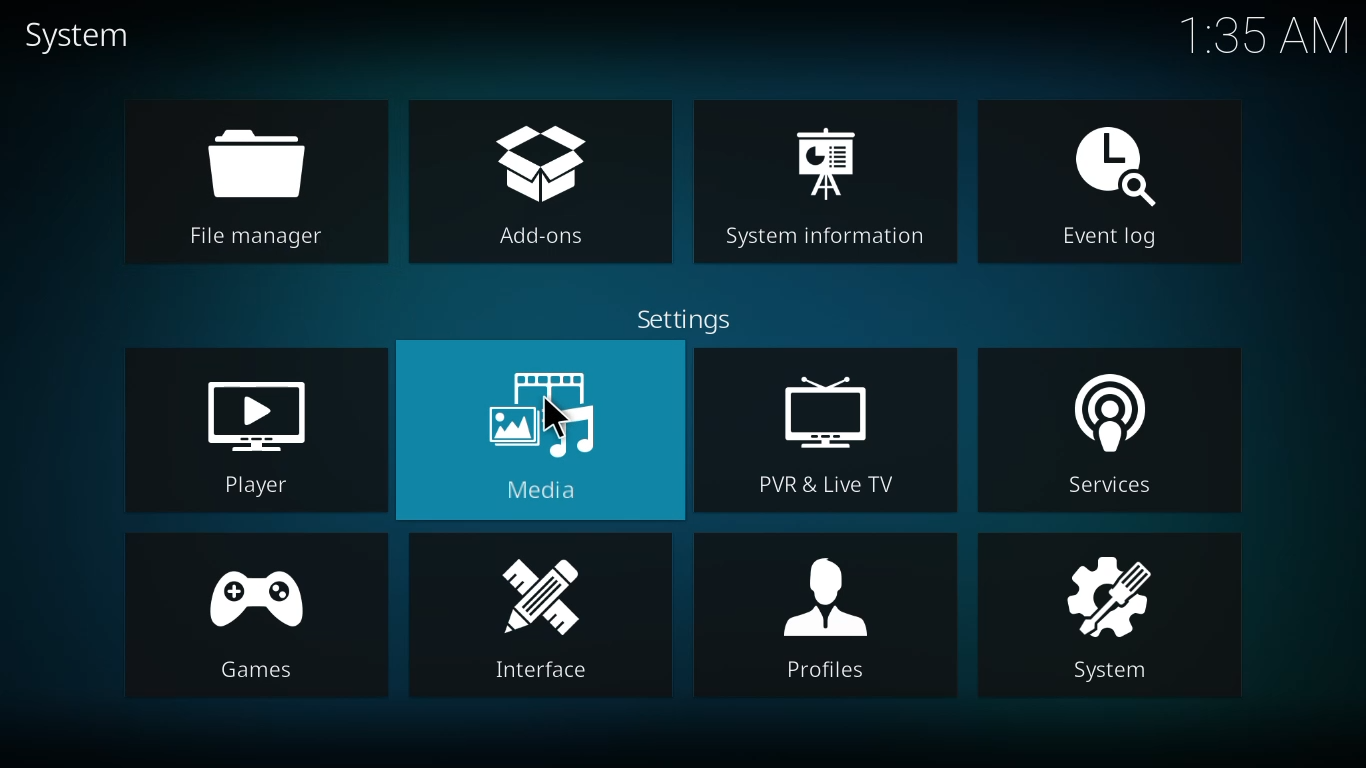 The height and width of the screenshot is (768, 1366). I want to click on profiles, so click(828, 621).